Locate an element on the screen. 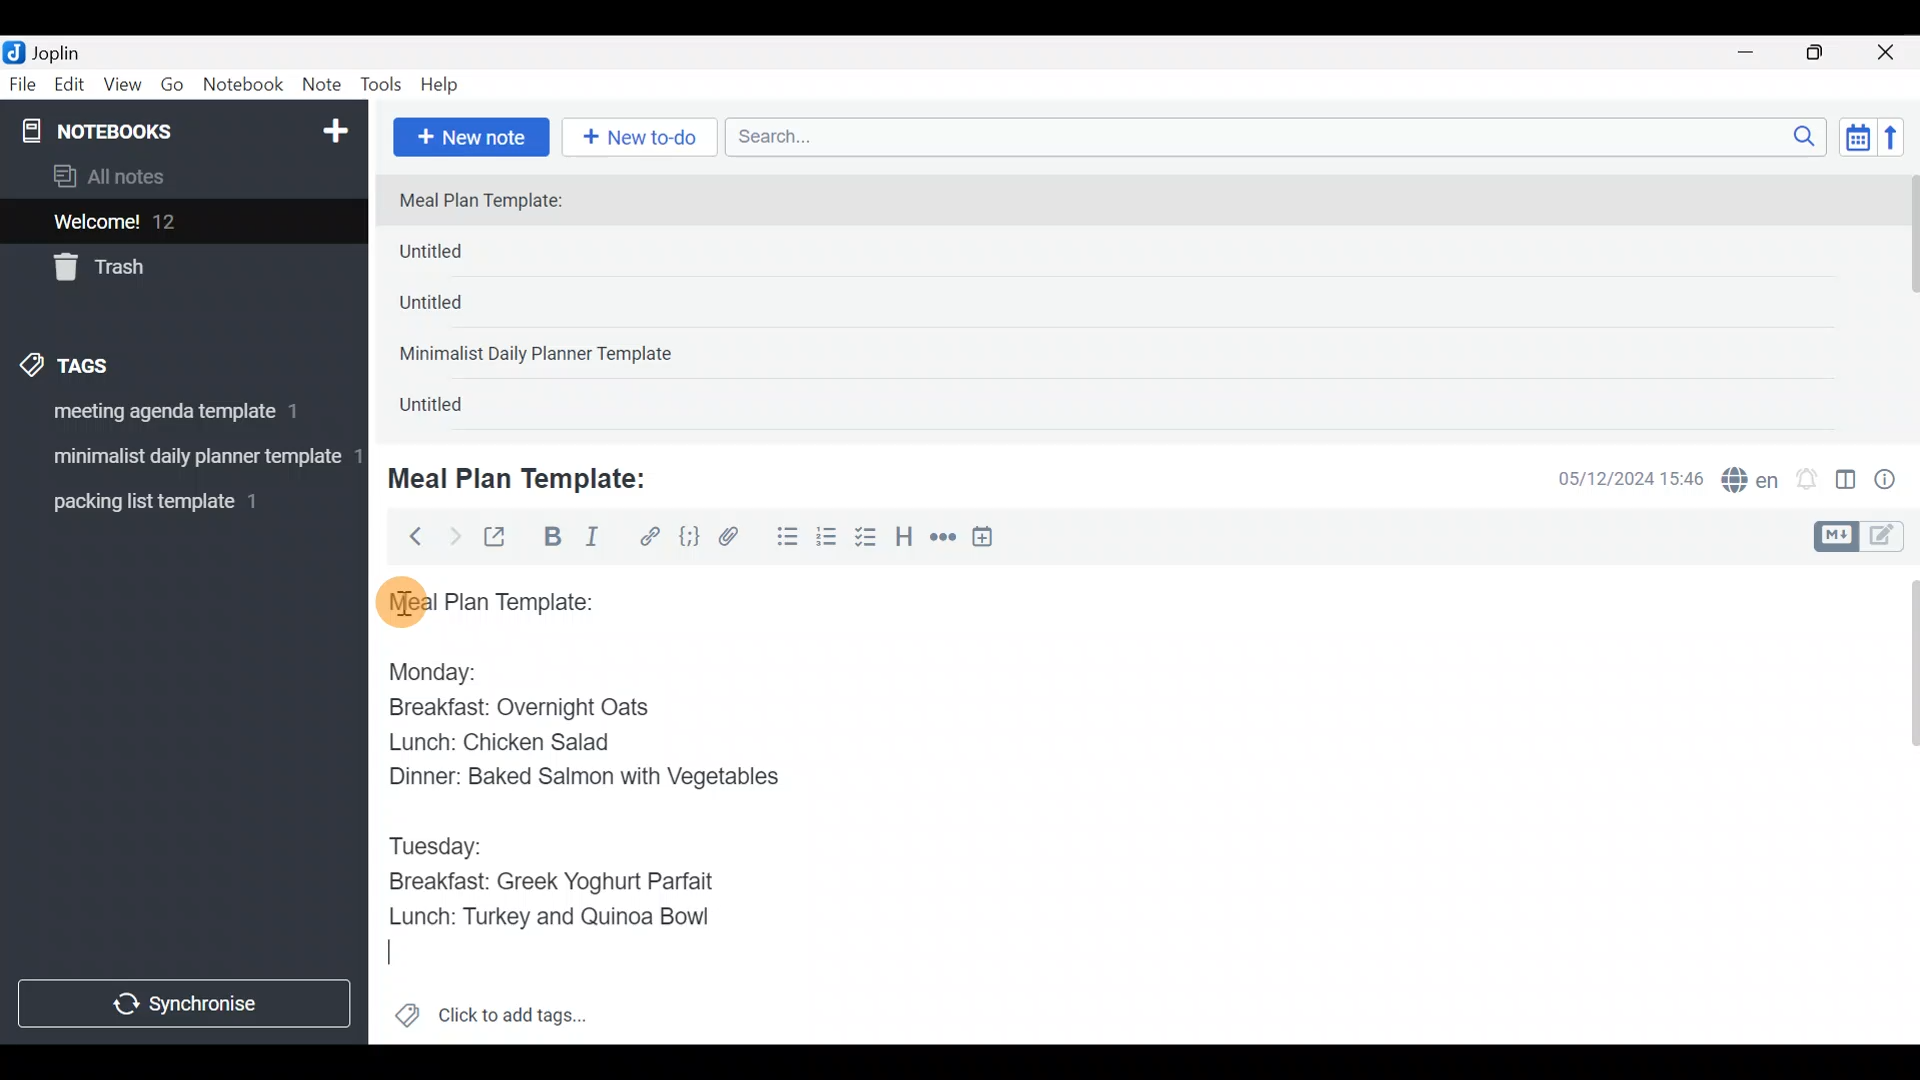 The image size is (1920, 1080). Horizontal rule is located at coordinates (943, 539).